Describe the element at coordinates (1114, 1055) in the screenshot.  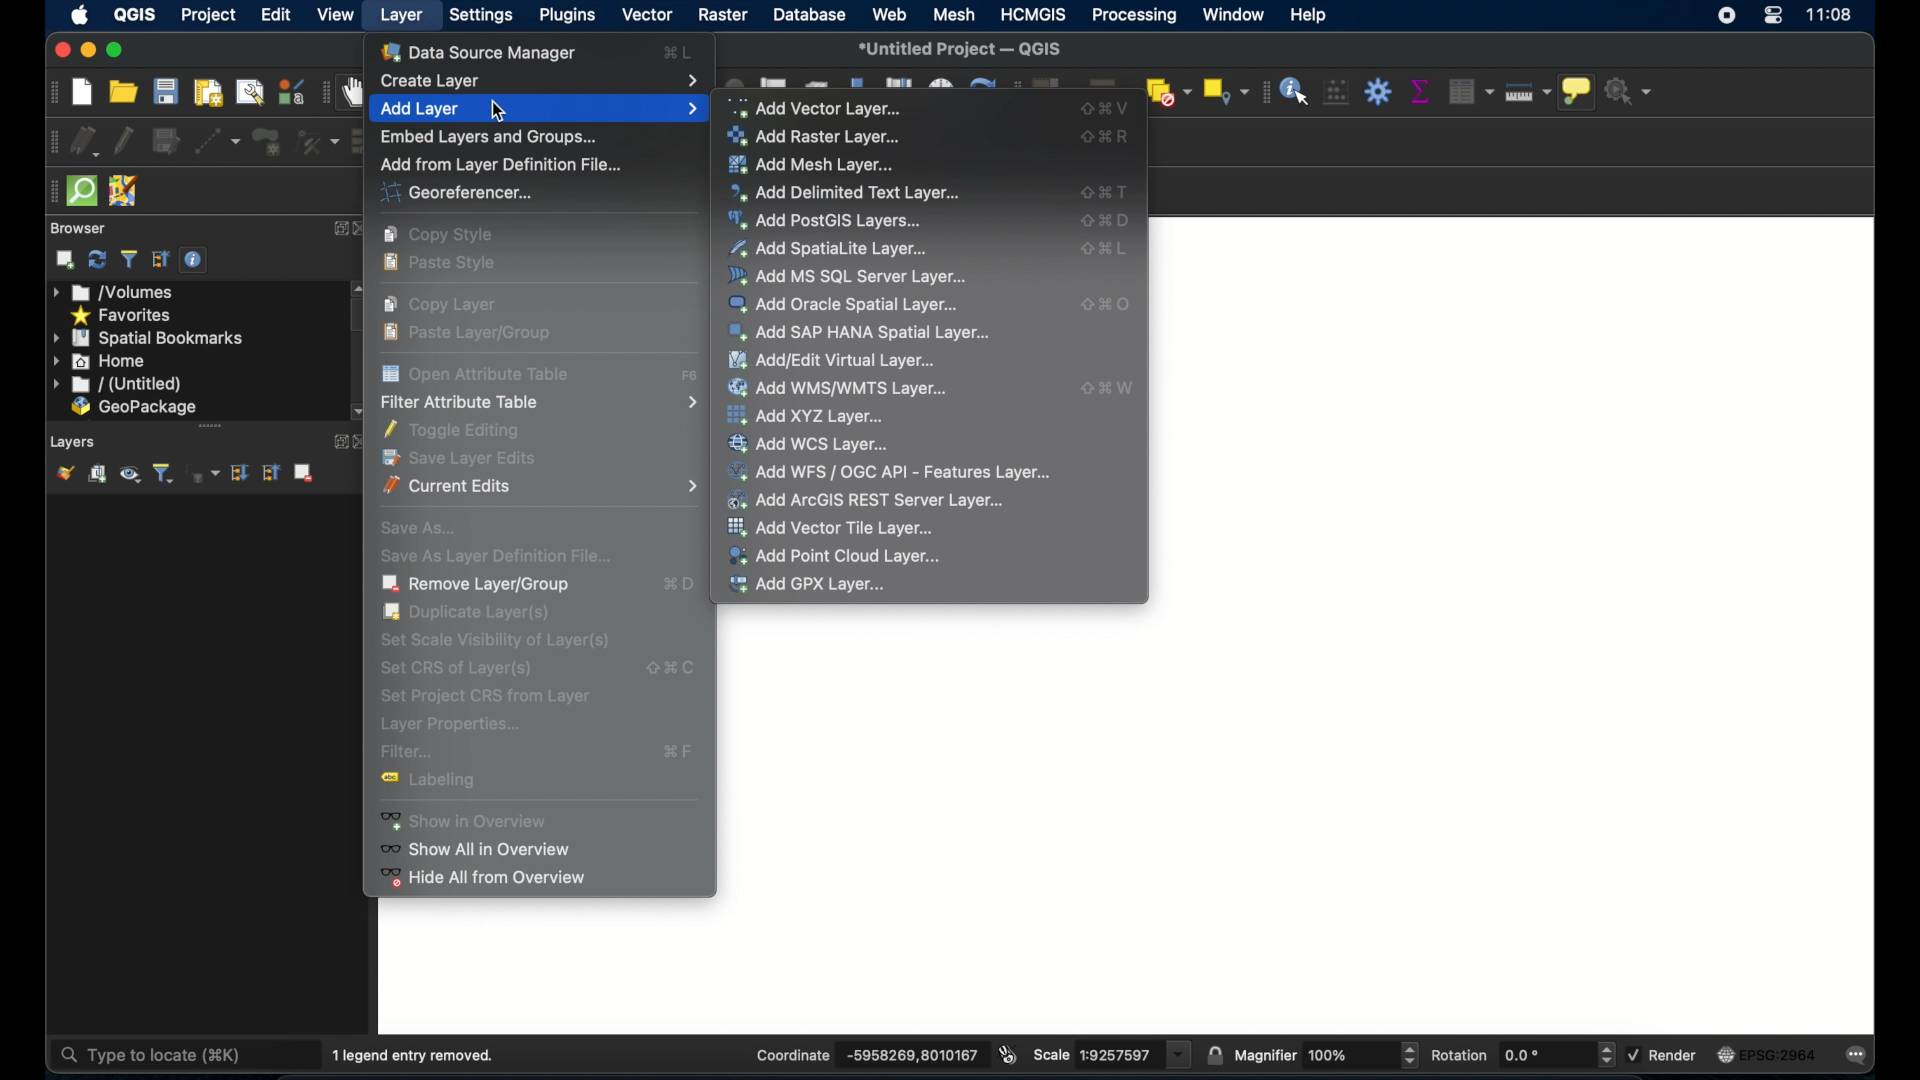
I see `scale` at that location.